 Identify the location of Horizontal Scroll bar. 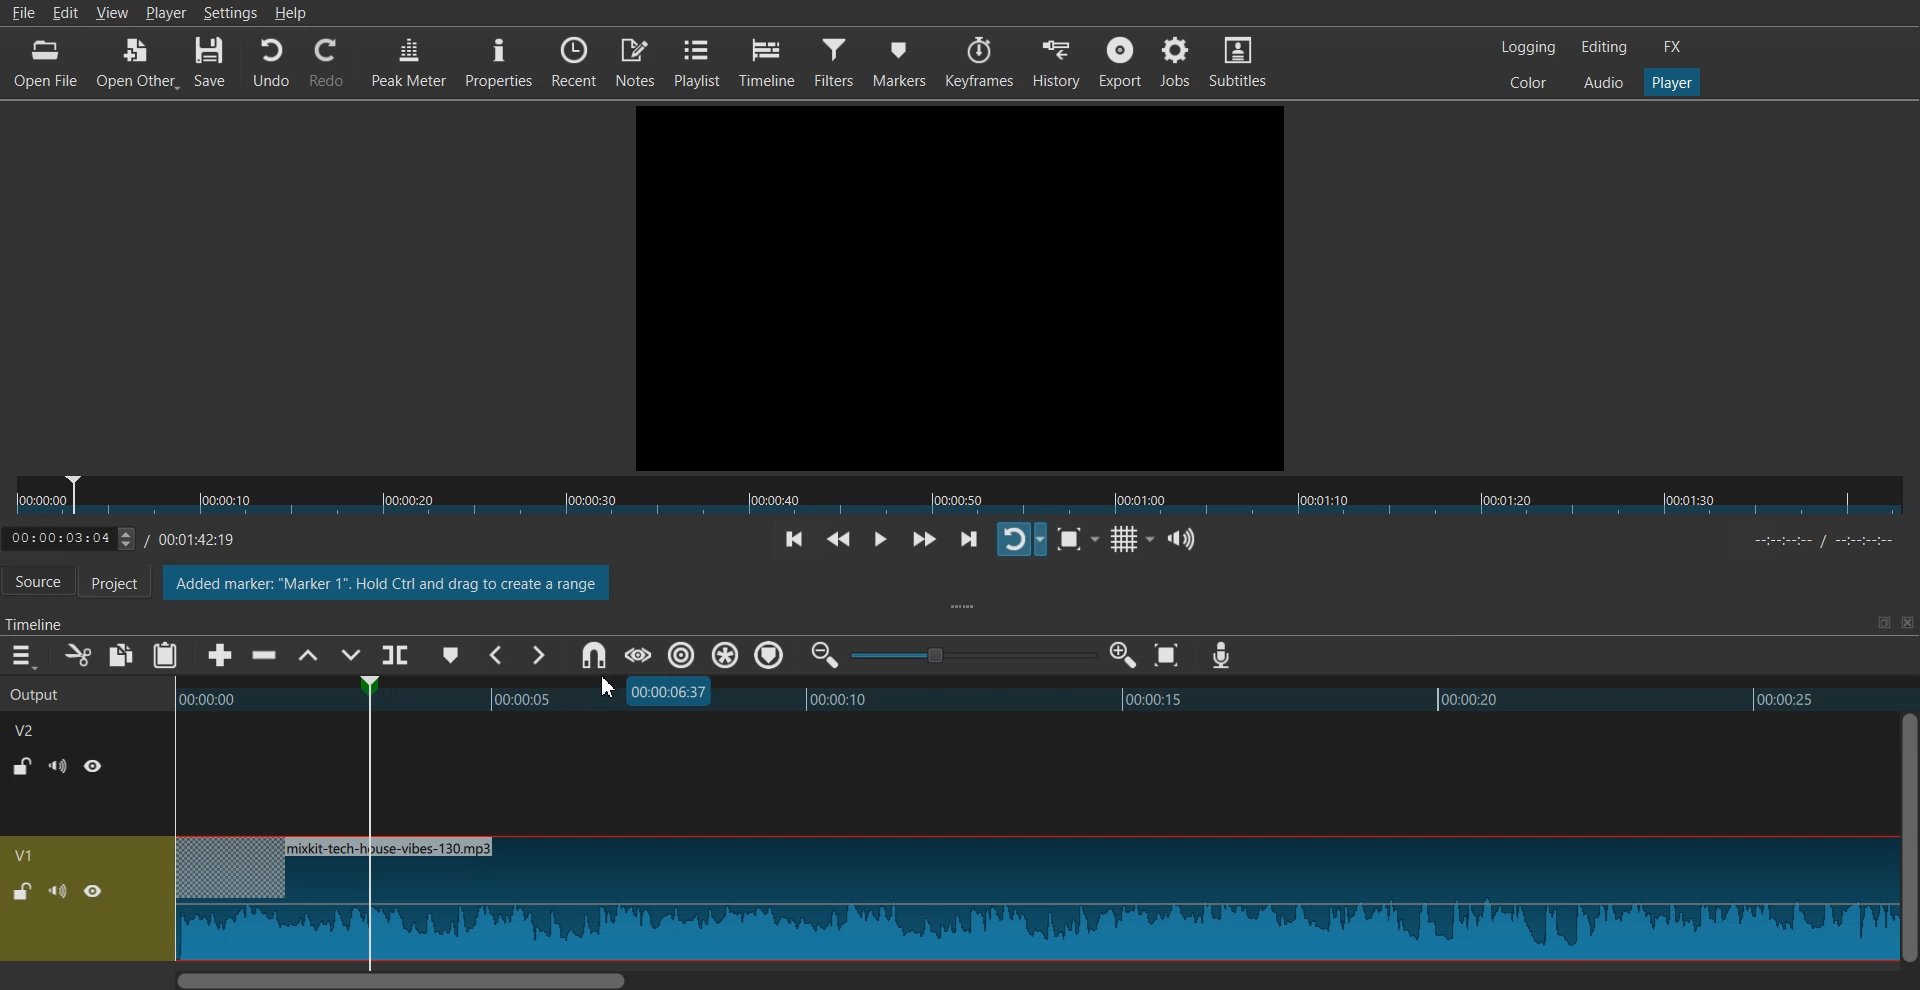
(1033, 979).